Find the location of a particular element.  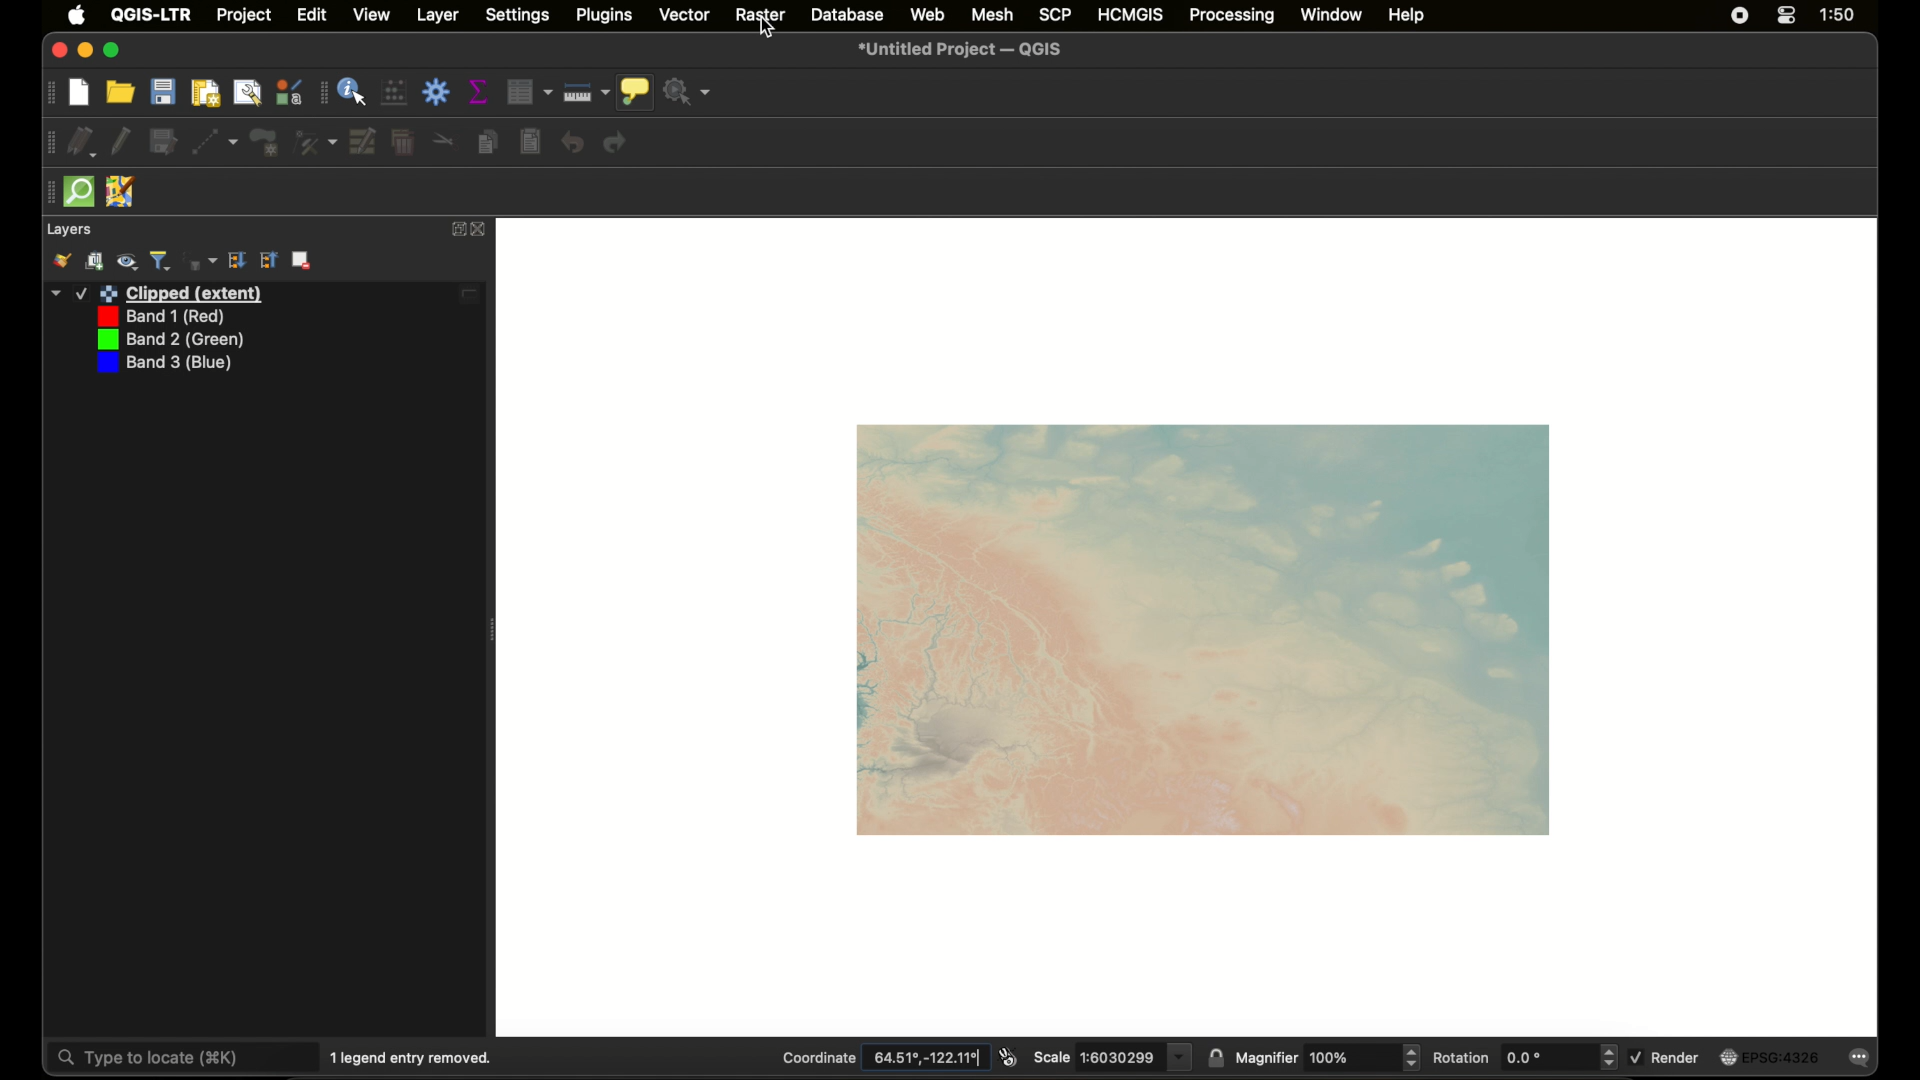

redo is located at coordinates (617, 142).